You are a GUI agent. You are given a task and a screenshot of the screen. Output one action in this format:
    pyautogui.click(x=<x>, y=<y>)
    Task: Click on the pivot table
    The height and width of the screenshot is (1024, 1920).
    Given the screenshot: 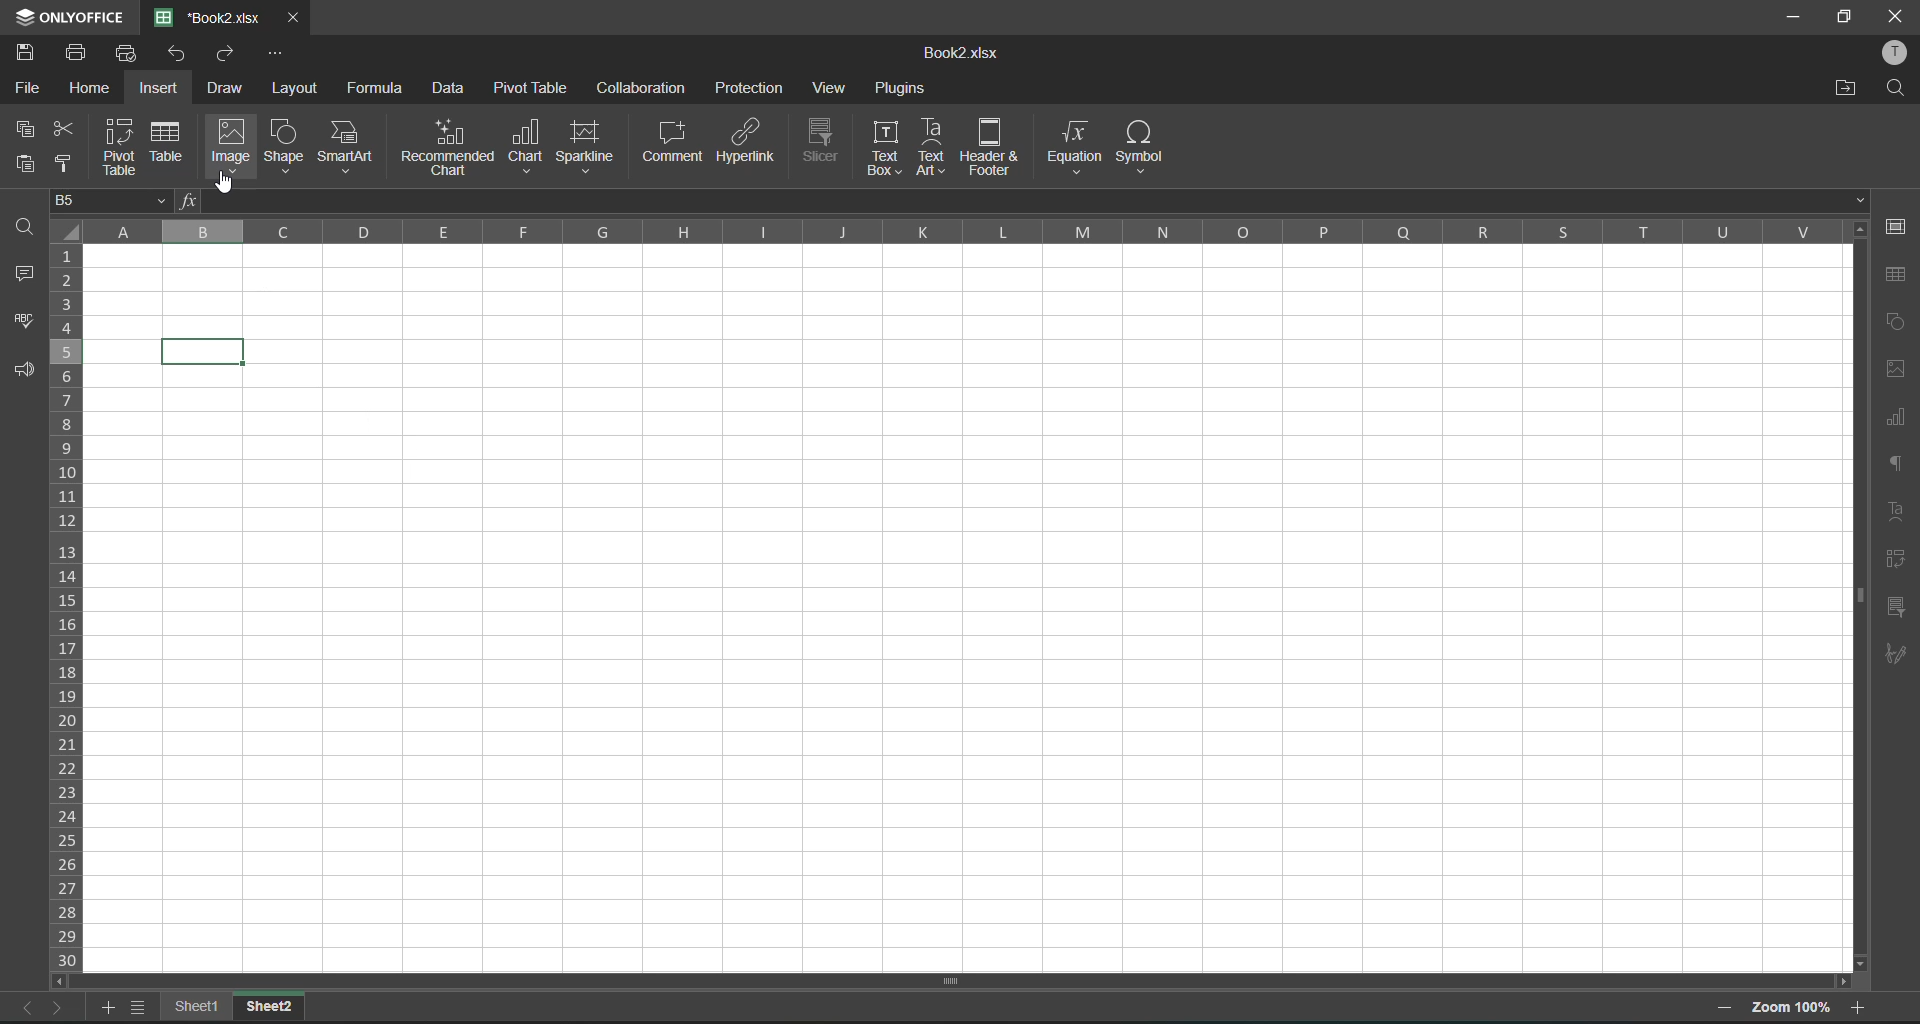 What is the action you would take?
    pyautogui.click(x=122, y=149)
    